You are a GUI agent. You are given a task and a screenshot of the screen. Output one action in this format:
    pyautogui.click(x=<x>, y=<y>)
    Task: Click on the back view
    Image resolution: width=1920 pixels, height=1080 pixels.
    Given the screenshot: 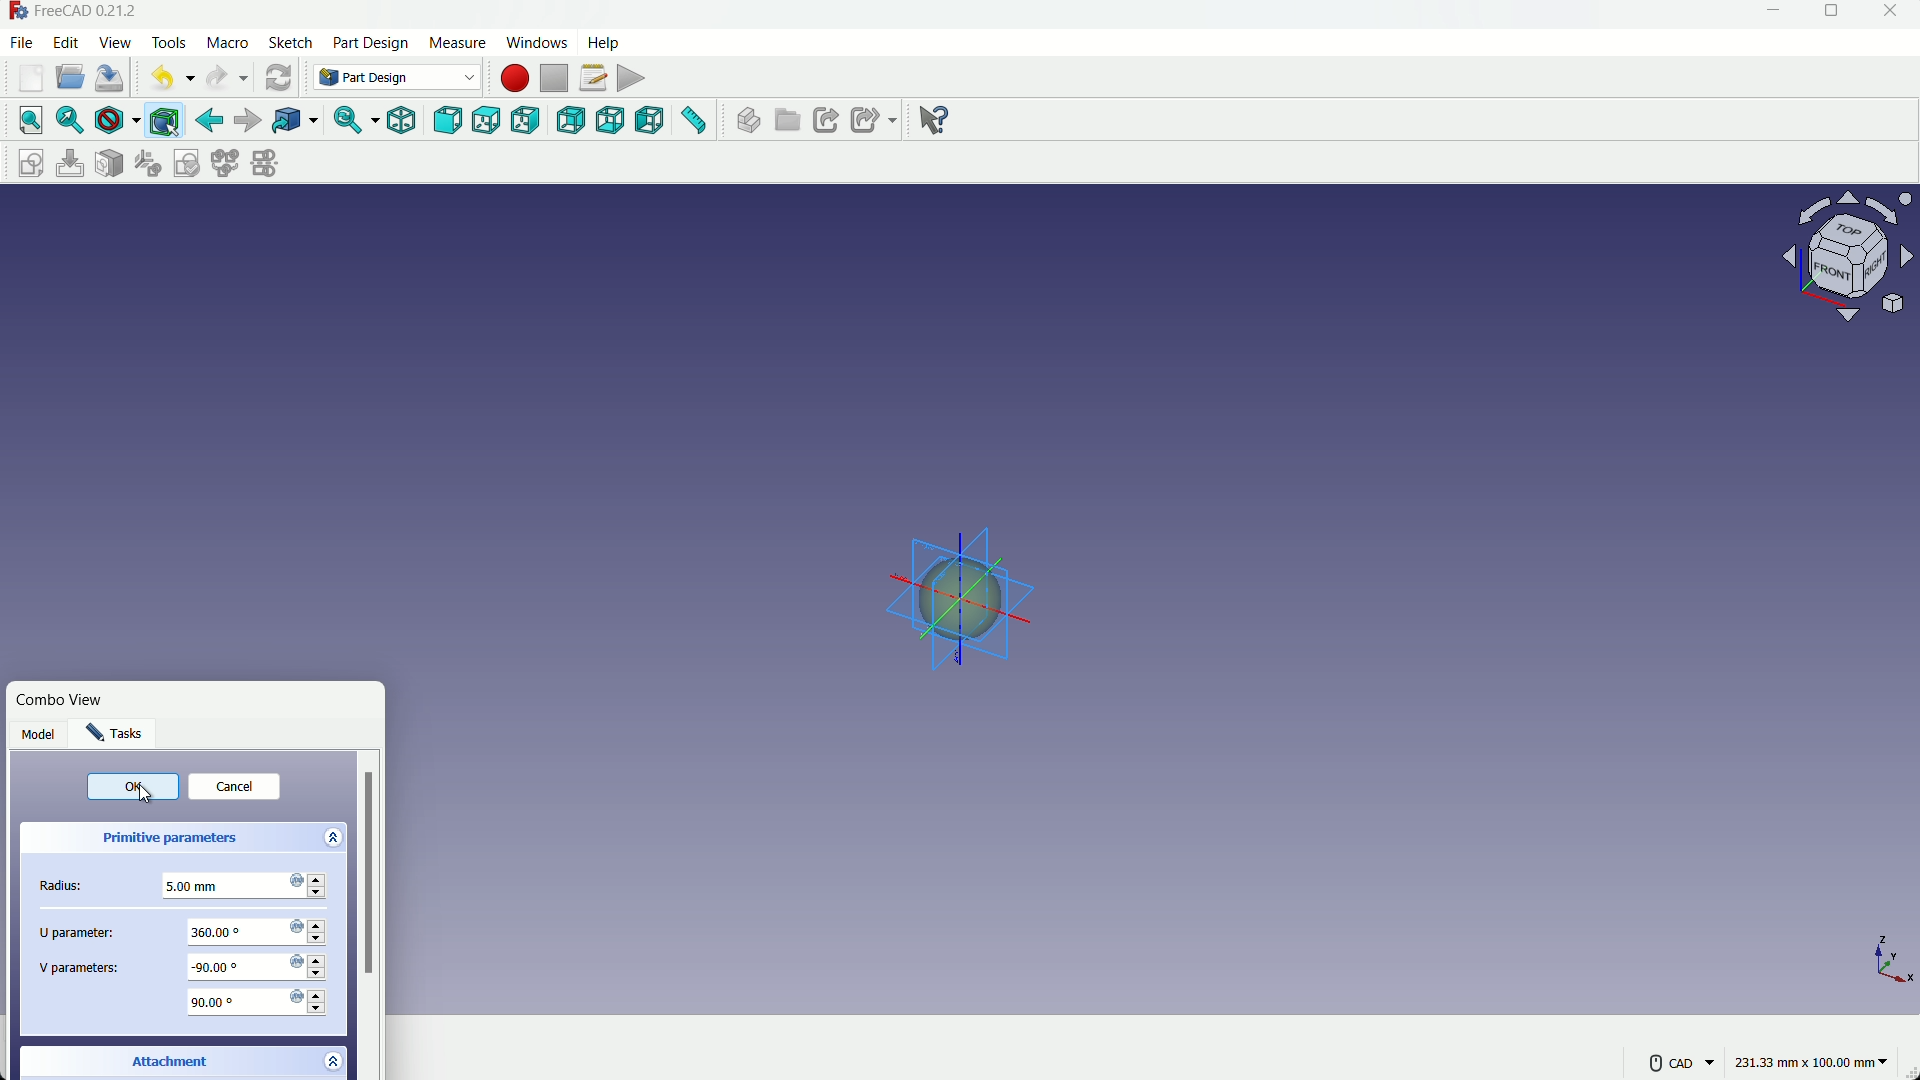 What is the action you would take?
    pyautogui.click(x=571, y=120)
    